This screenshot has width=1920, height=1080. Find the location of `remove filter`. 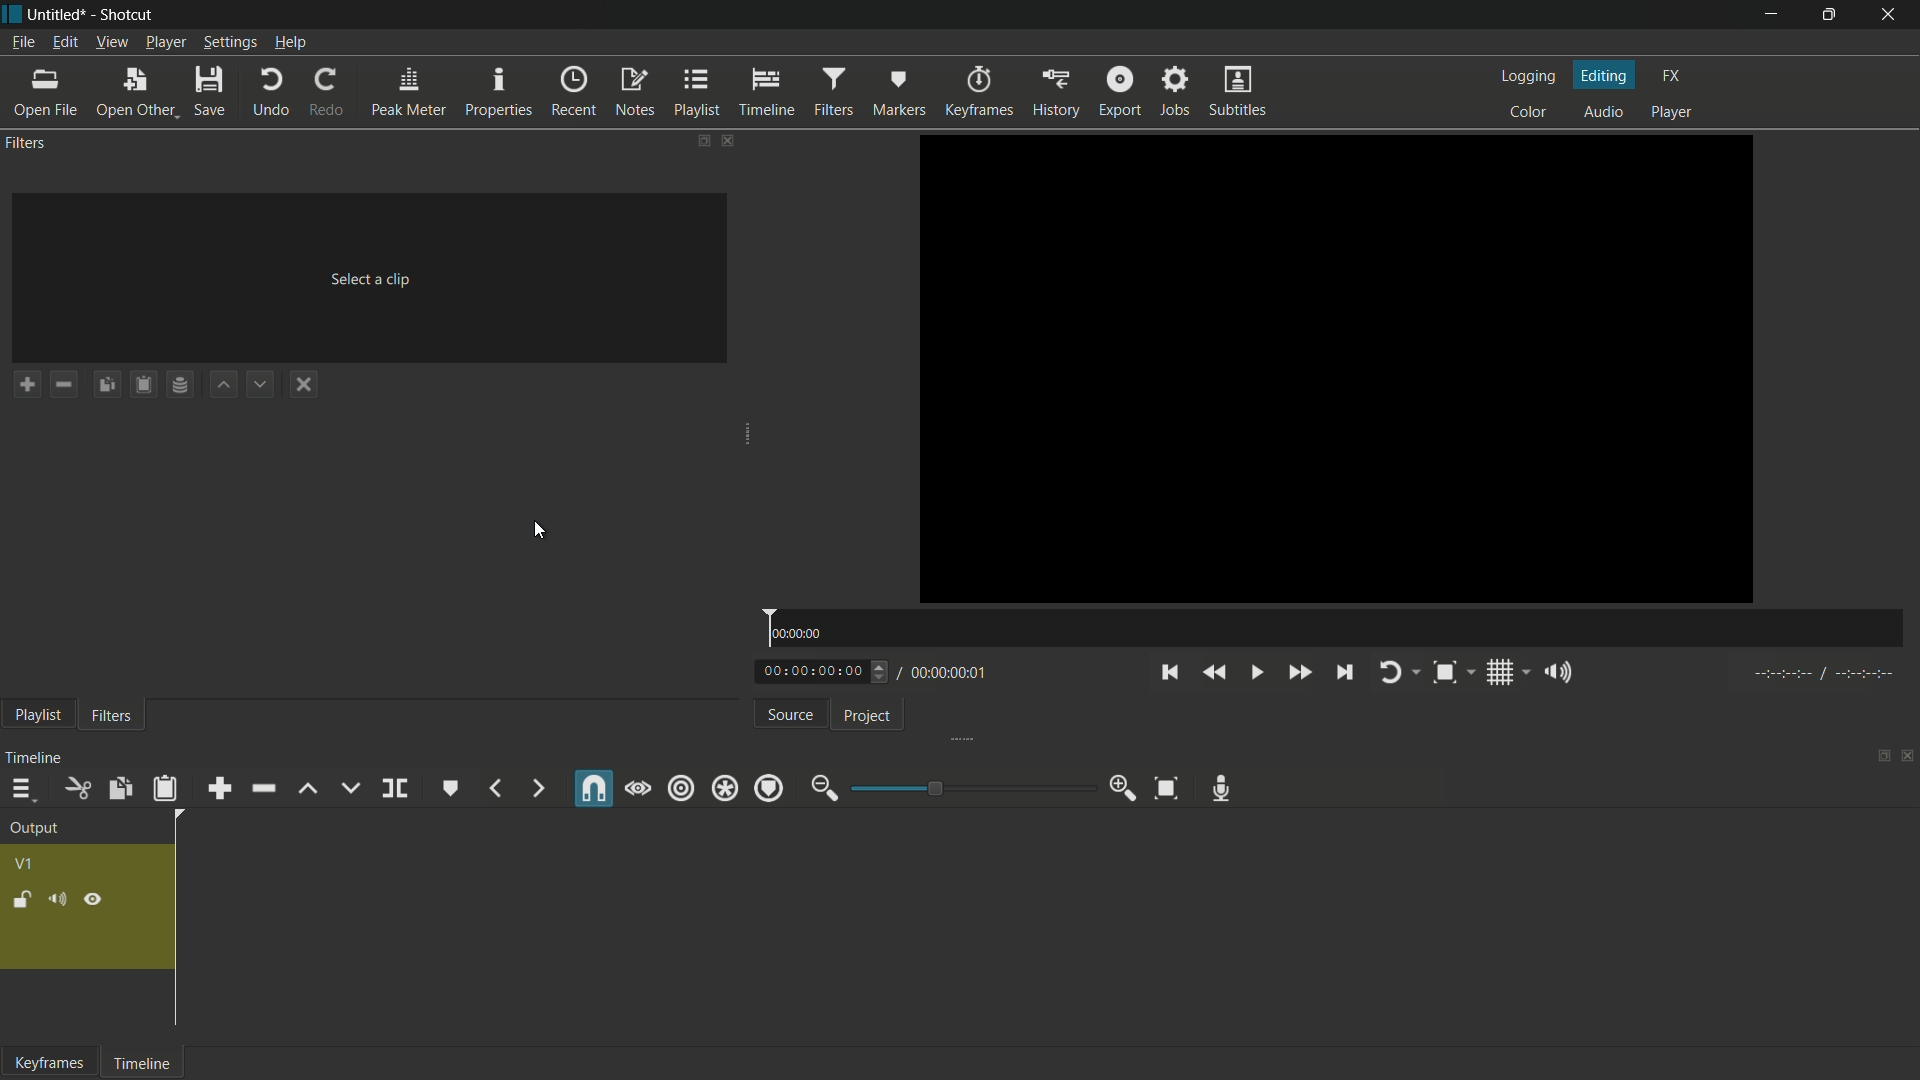

remove filter is located at coordinates (63, 384).